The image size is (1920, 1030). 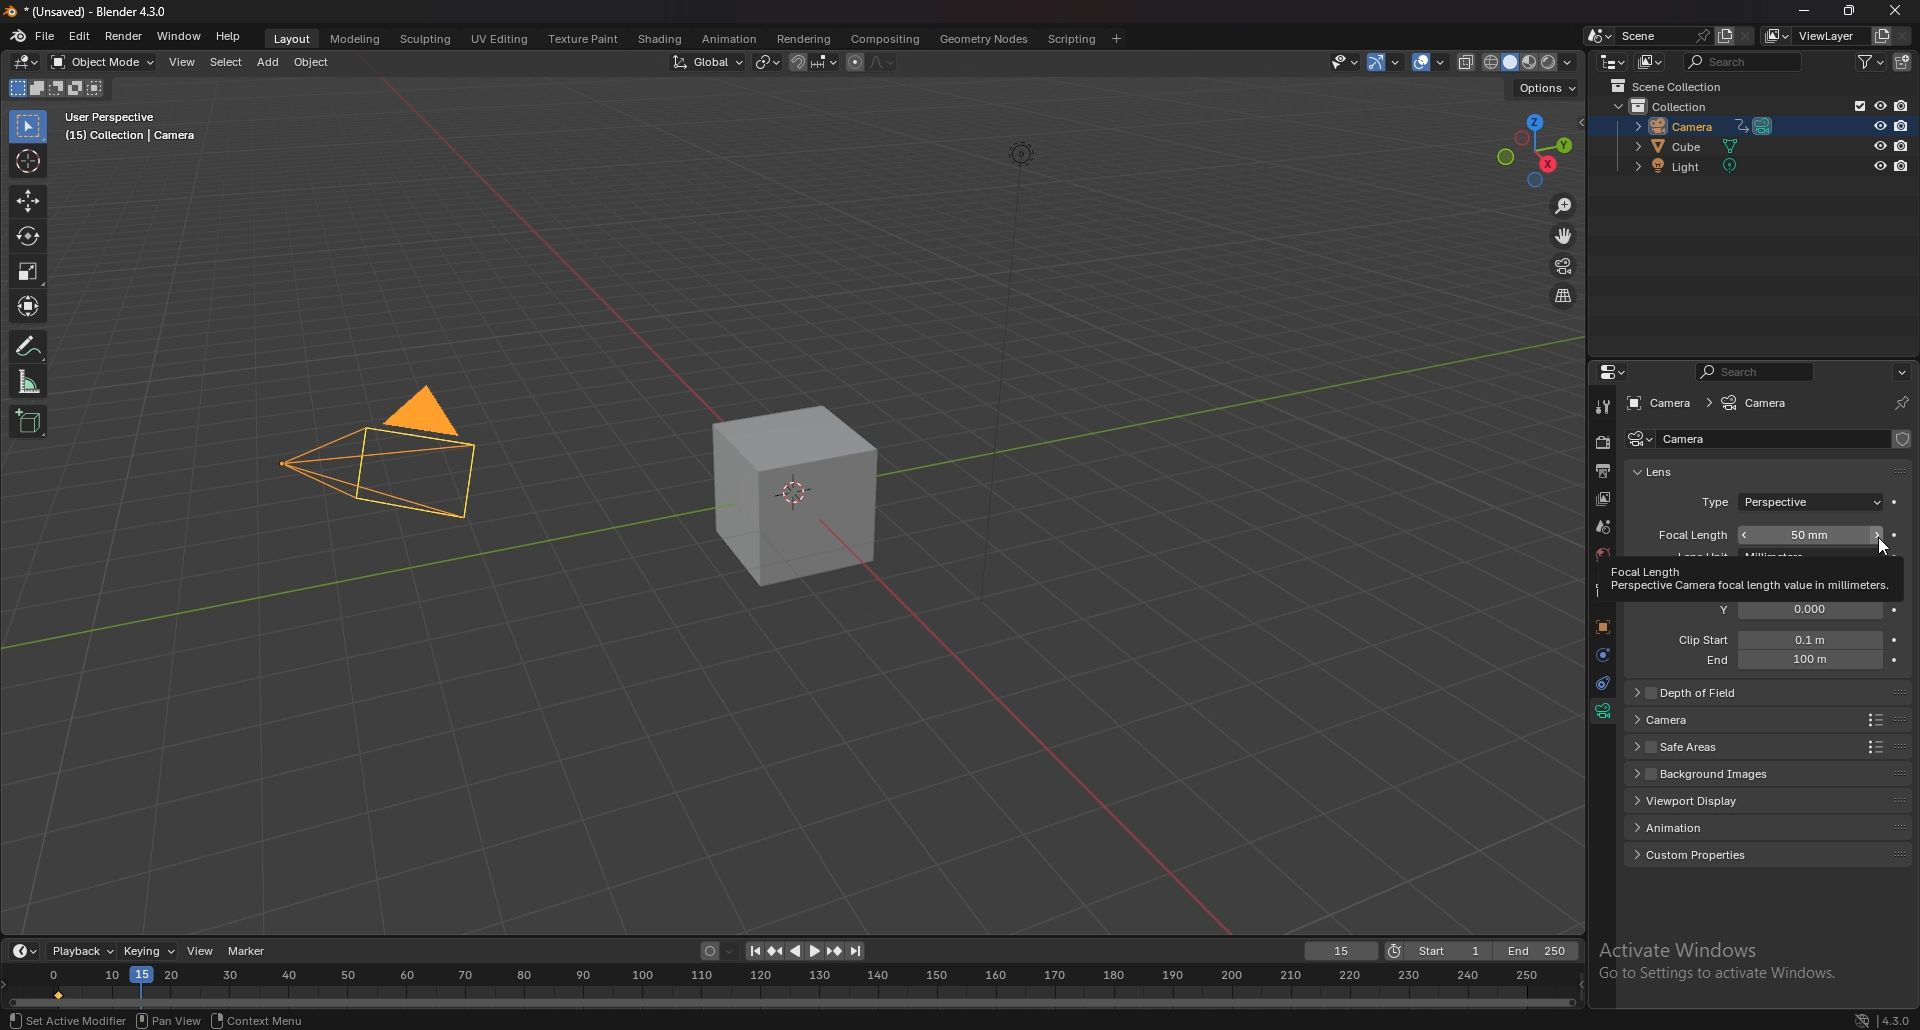 What do you see at coordinates (1880, 550) in the screenshot?
I see `Cursor` at bounding box center [1880, 550].